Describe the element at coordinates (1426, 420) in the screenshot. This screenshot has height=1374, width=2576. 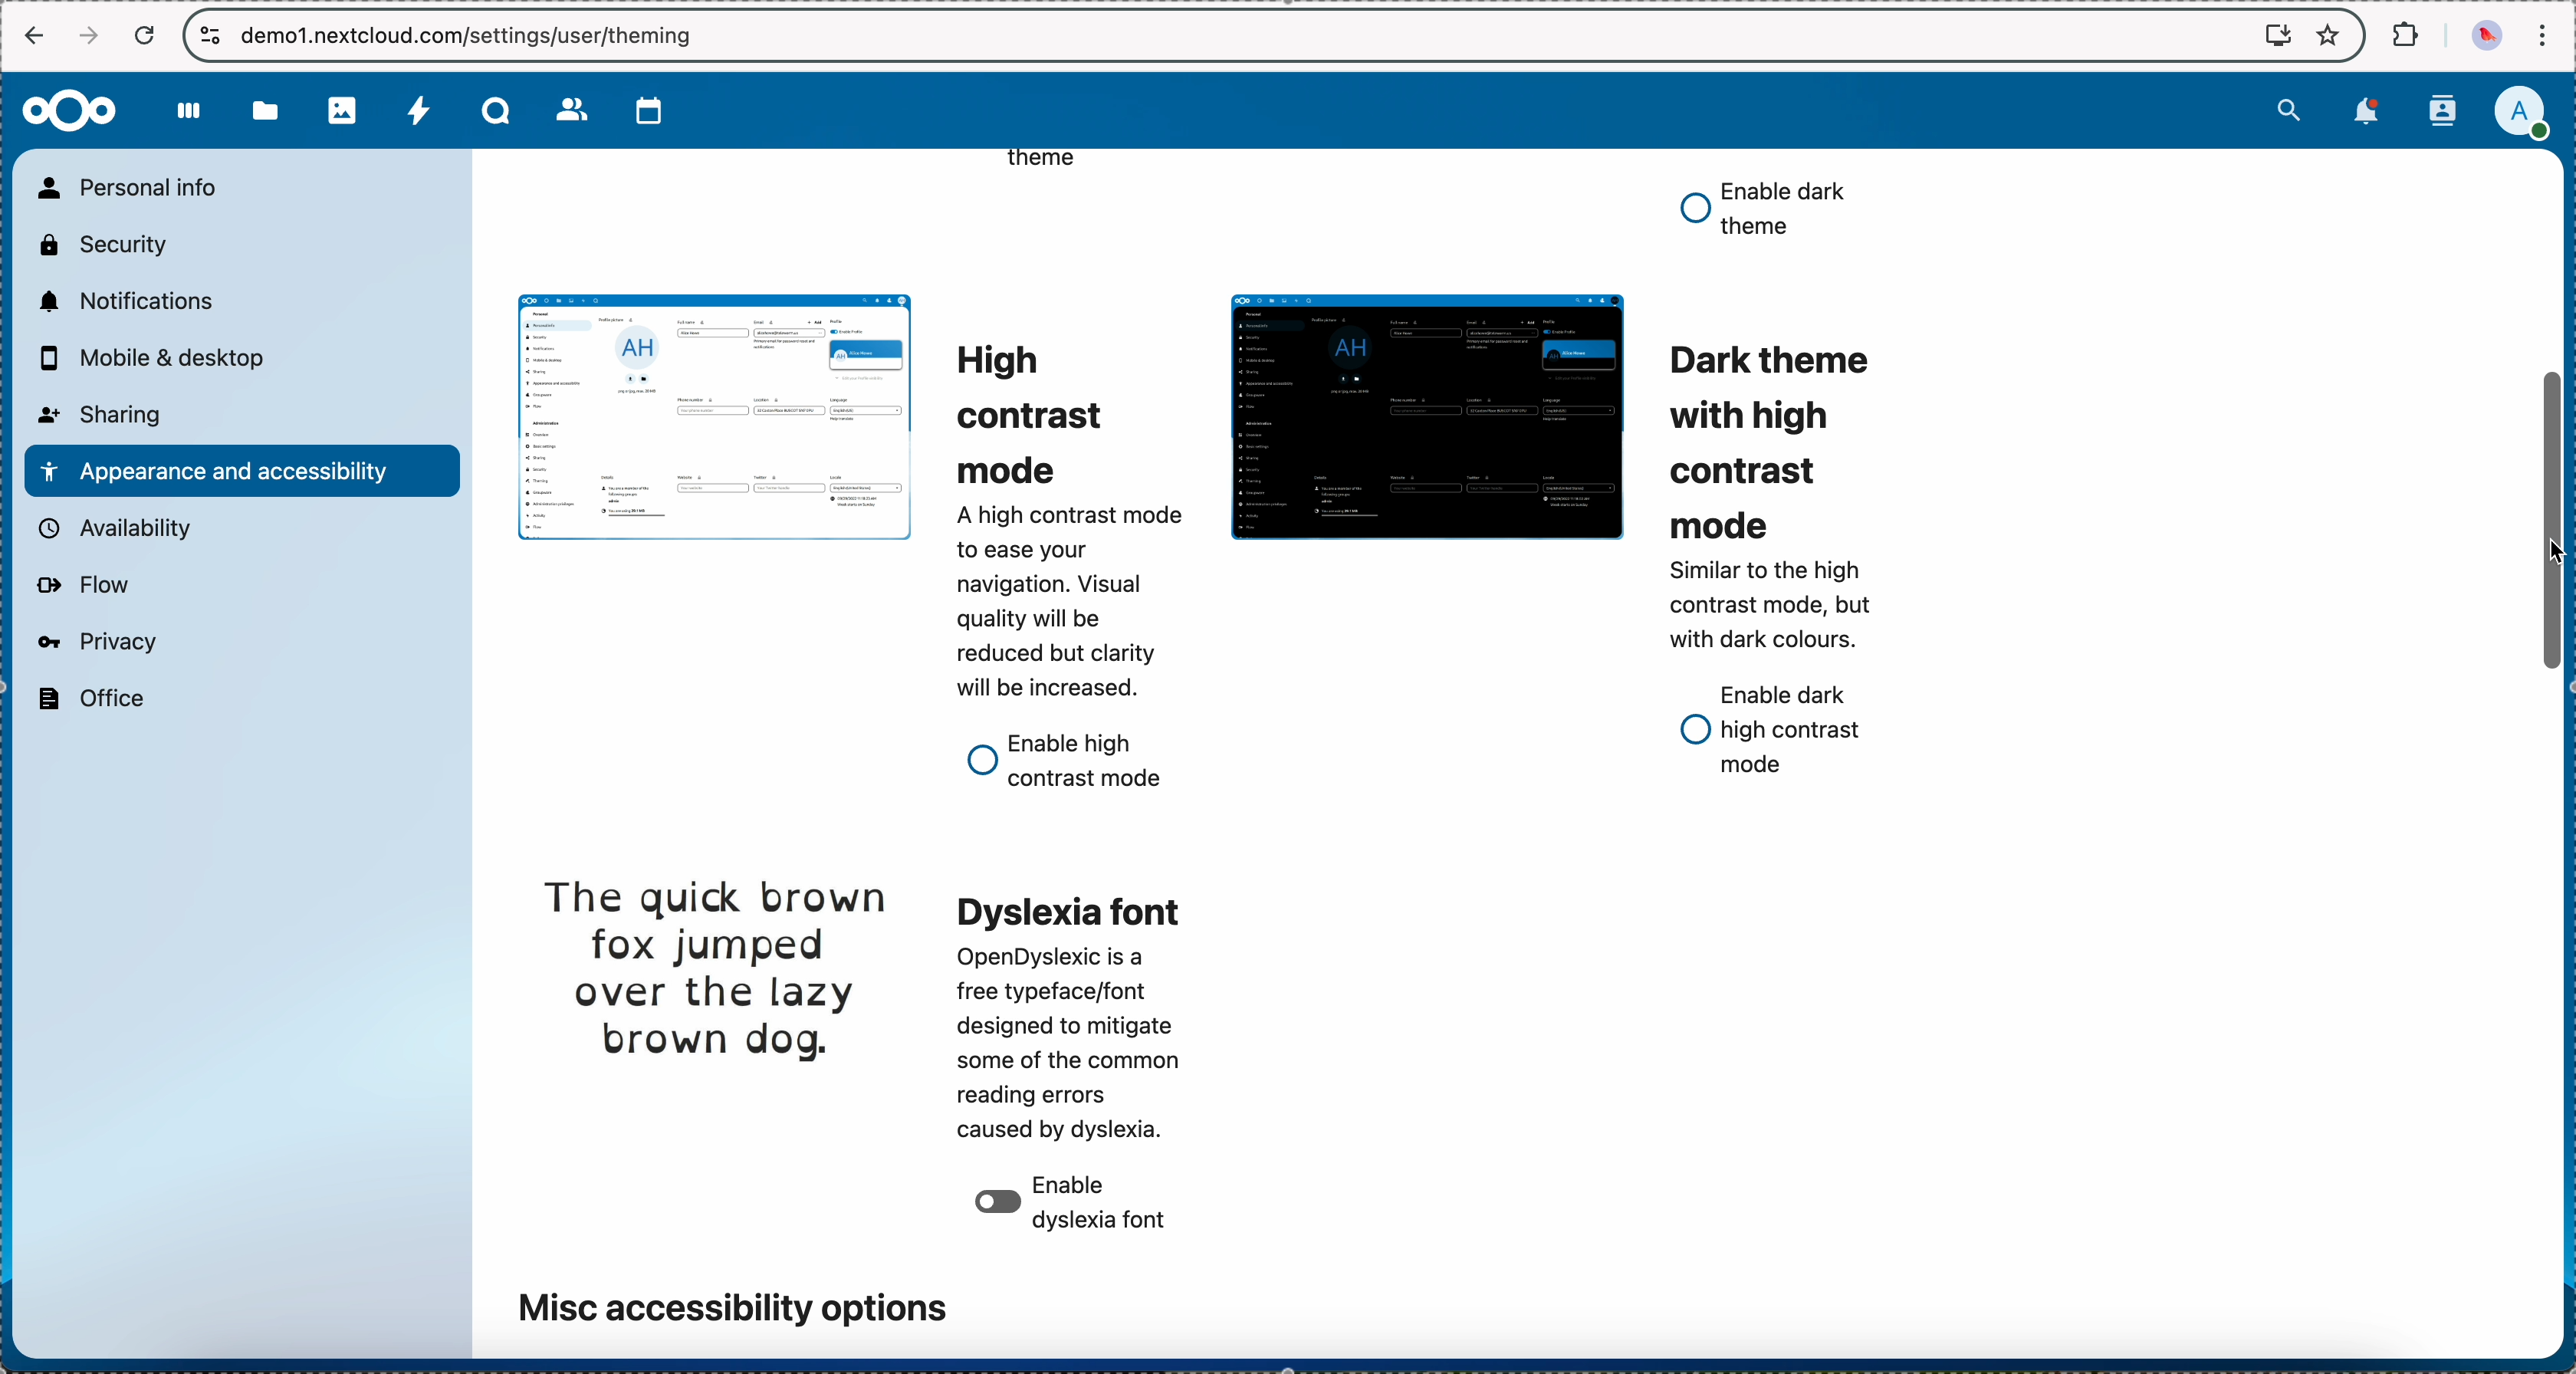
I see `dark theme preview` at that location.